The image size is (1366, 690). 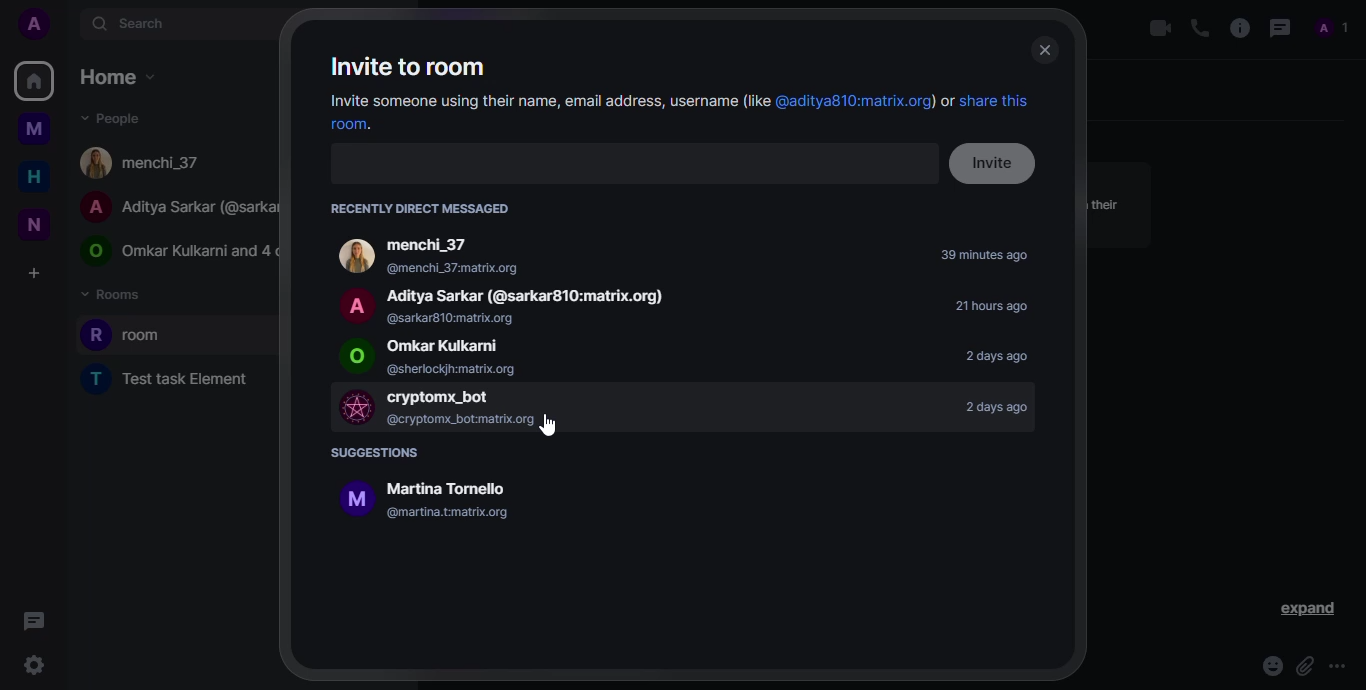 What do you see at coordinates (430, 209) in the screenshot?
I see `recently direct messaged` at bounding box center [430, 209].